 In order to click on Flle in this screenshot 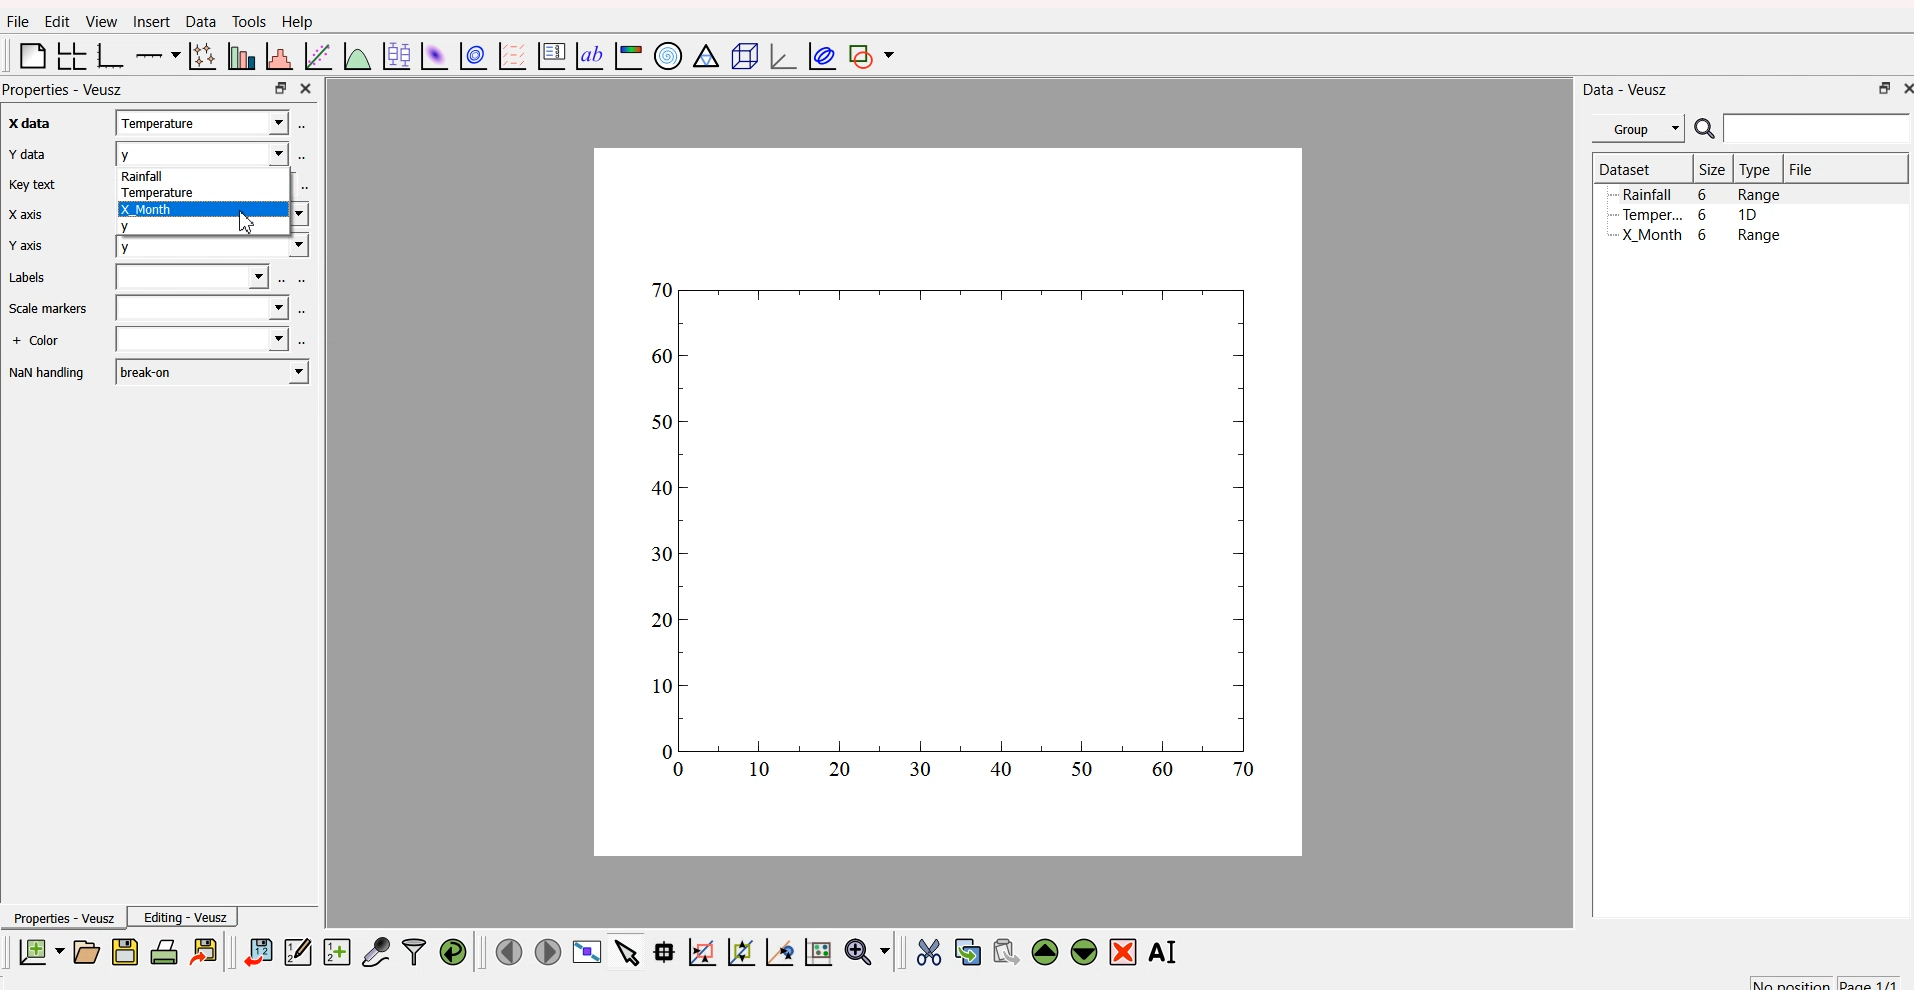, I will do `click(18, 24)`.